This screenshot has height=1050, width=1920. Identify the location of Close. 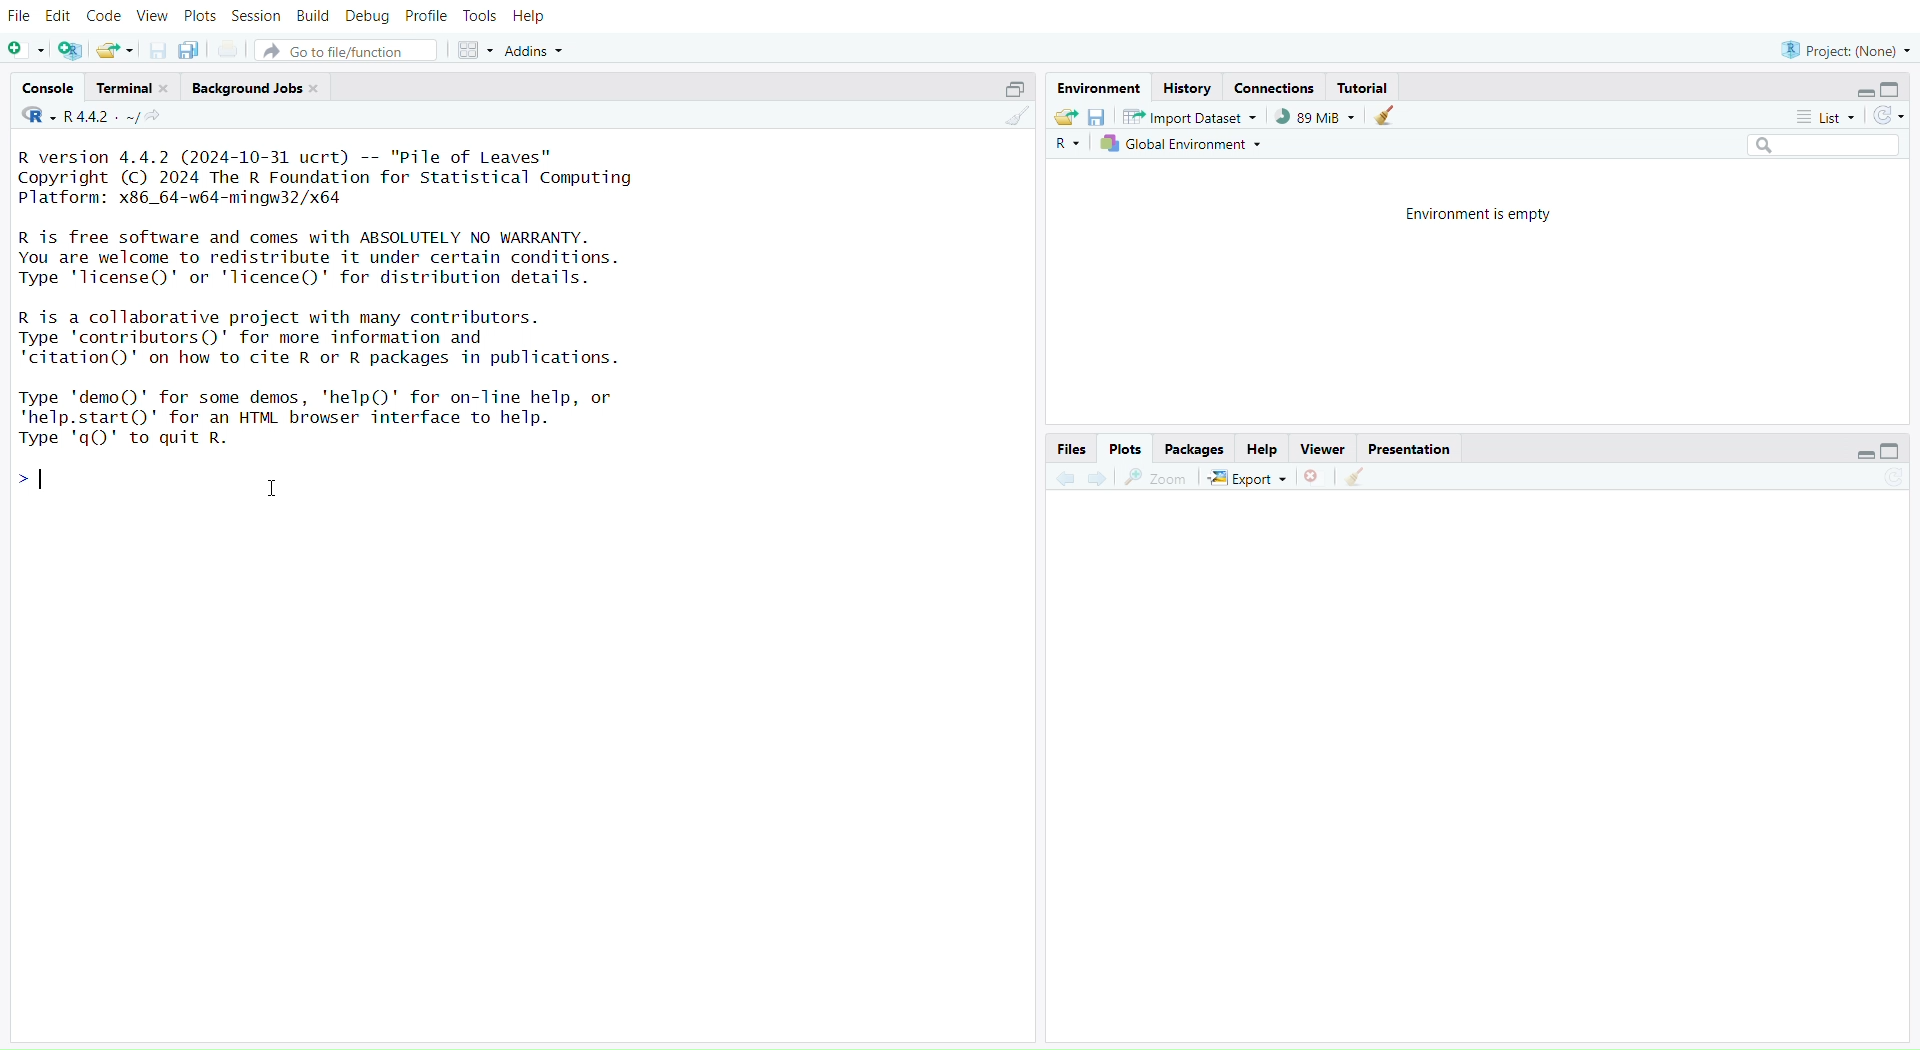
(1314, 476).